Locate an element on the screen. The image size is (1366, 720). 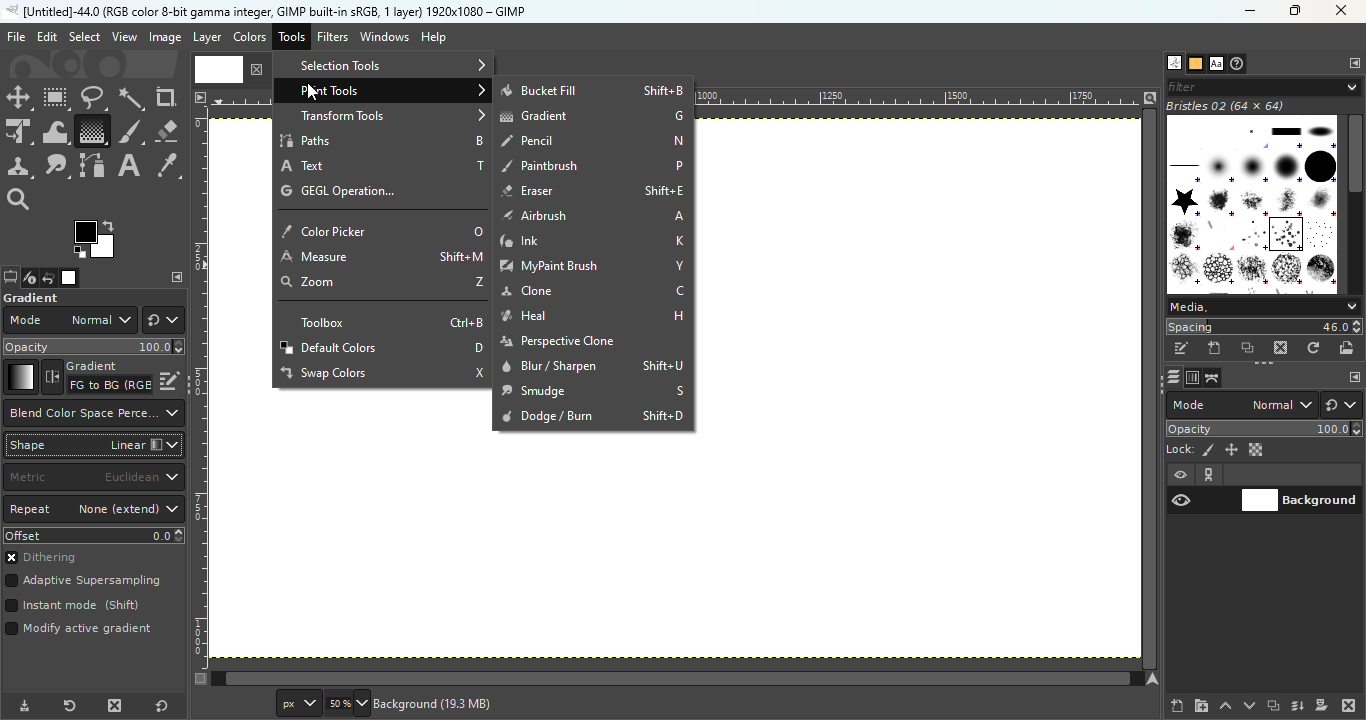
Open the layers dialog is located at coordinates (1171, 377).